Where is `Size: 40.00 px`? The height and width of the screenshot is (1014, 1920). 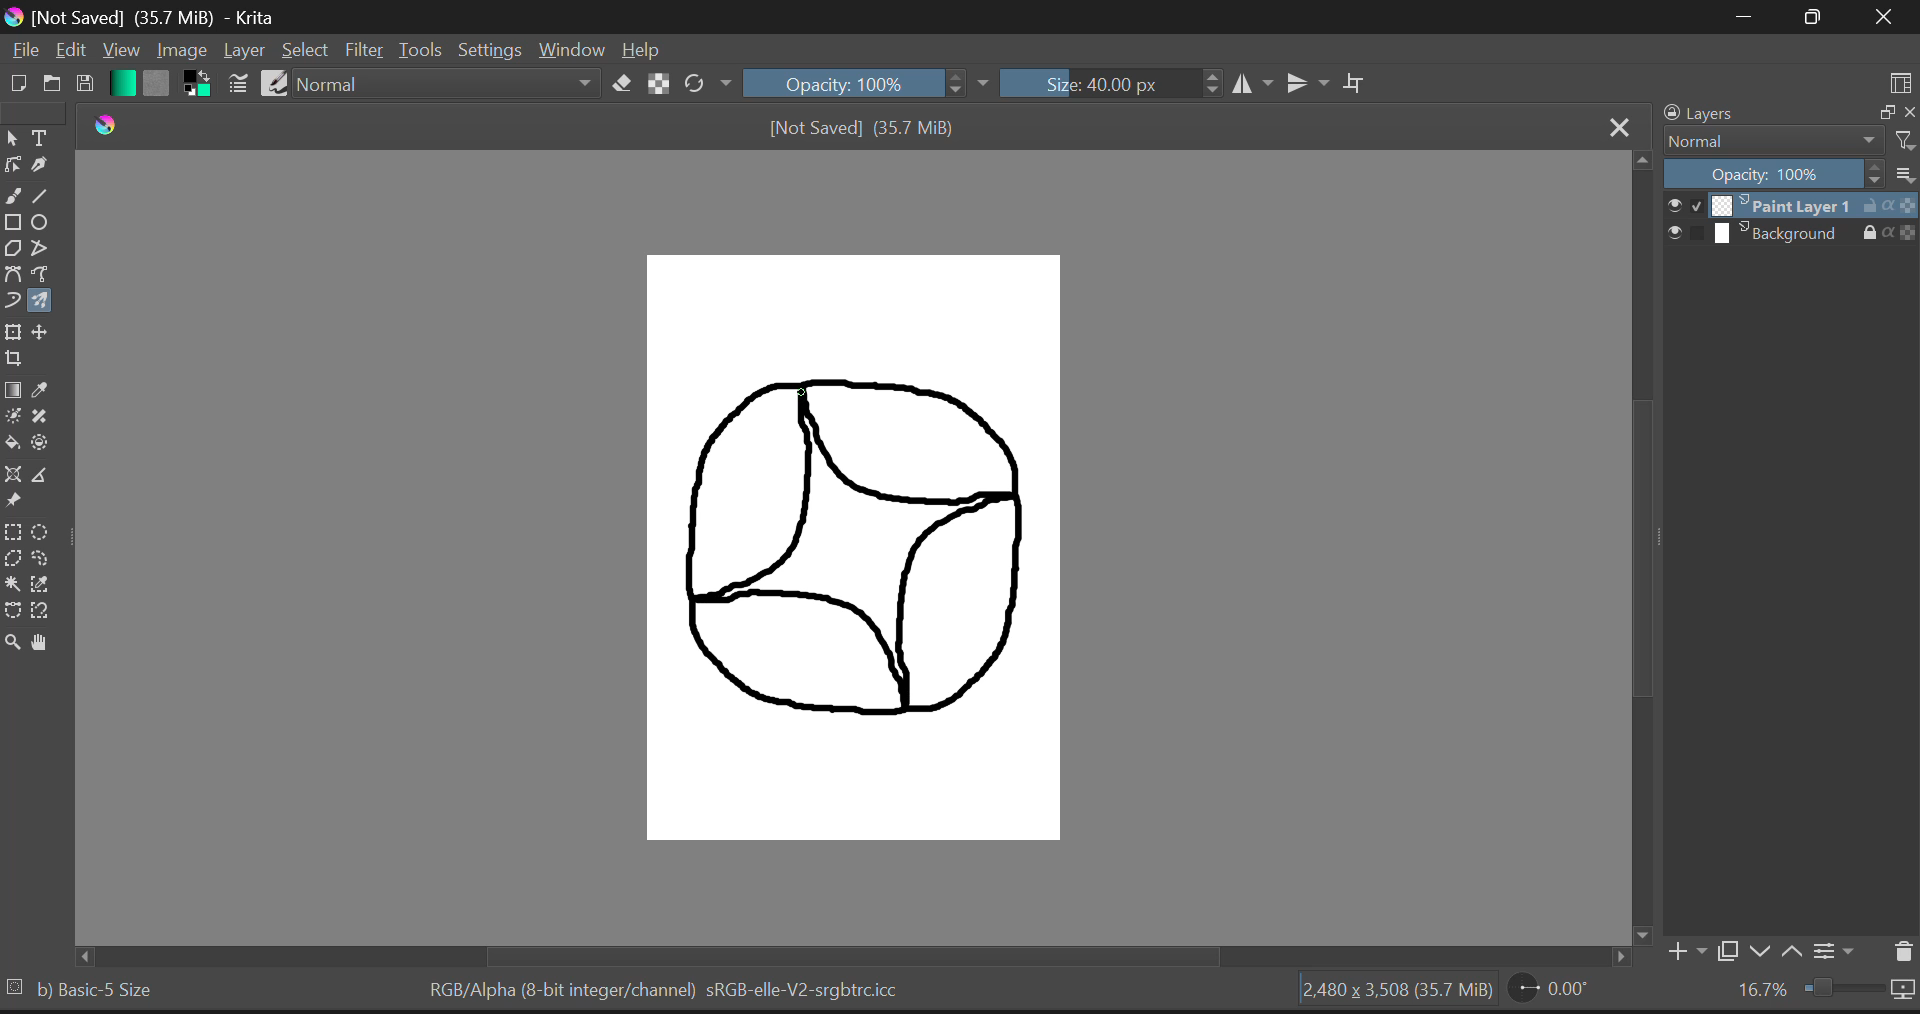 Size: 40.00 px is located at coordinates (1112, 82).